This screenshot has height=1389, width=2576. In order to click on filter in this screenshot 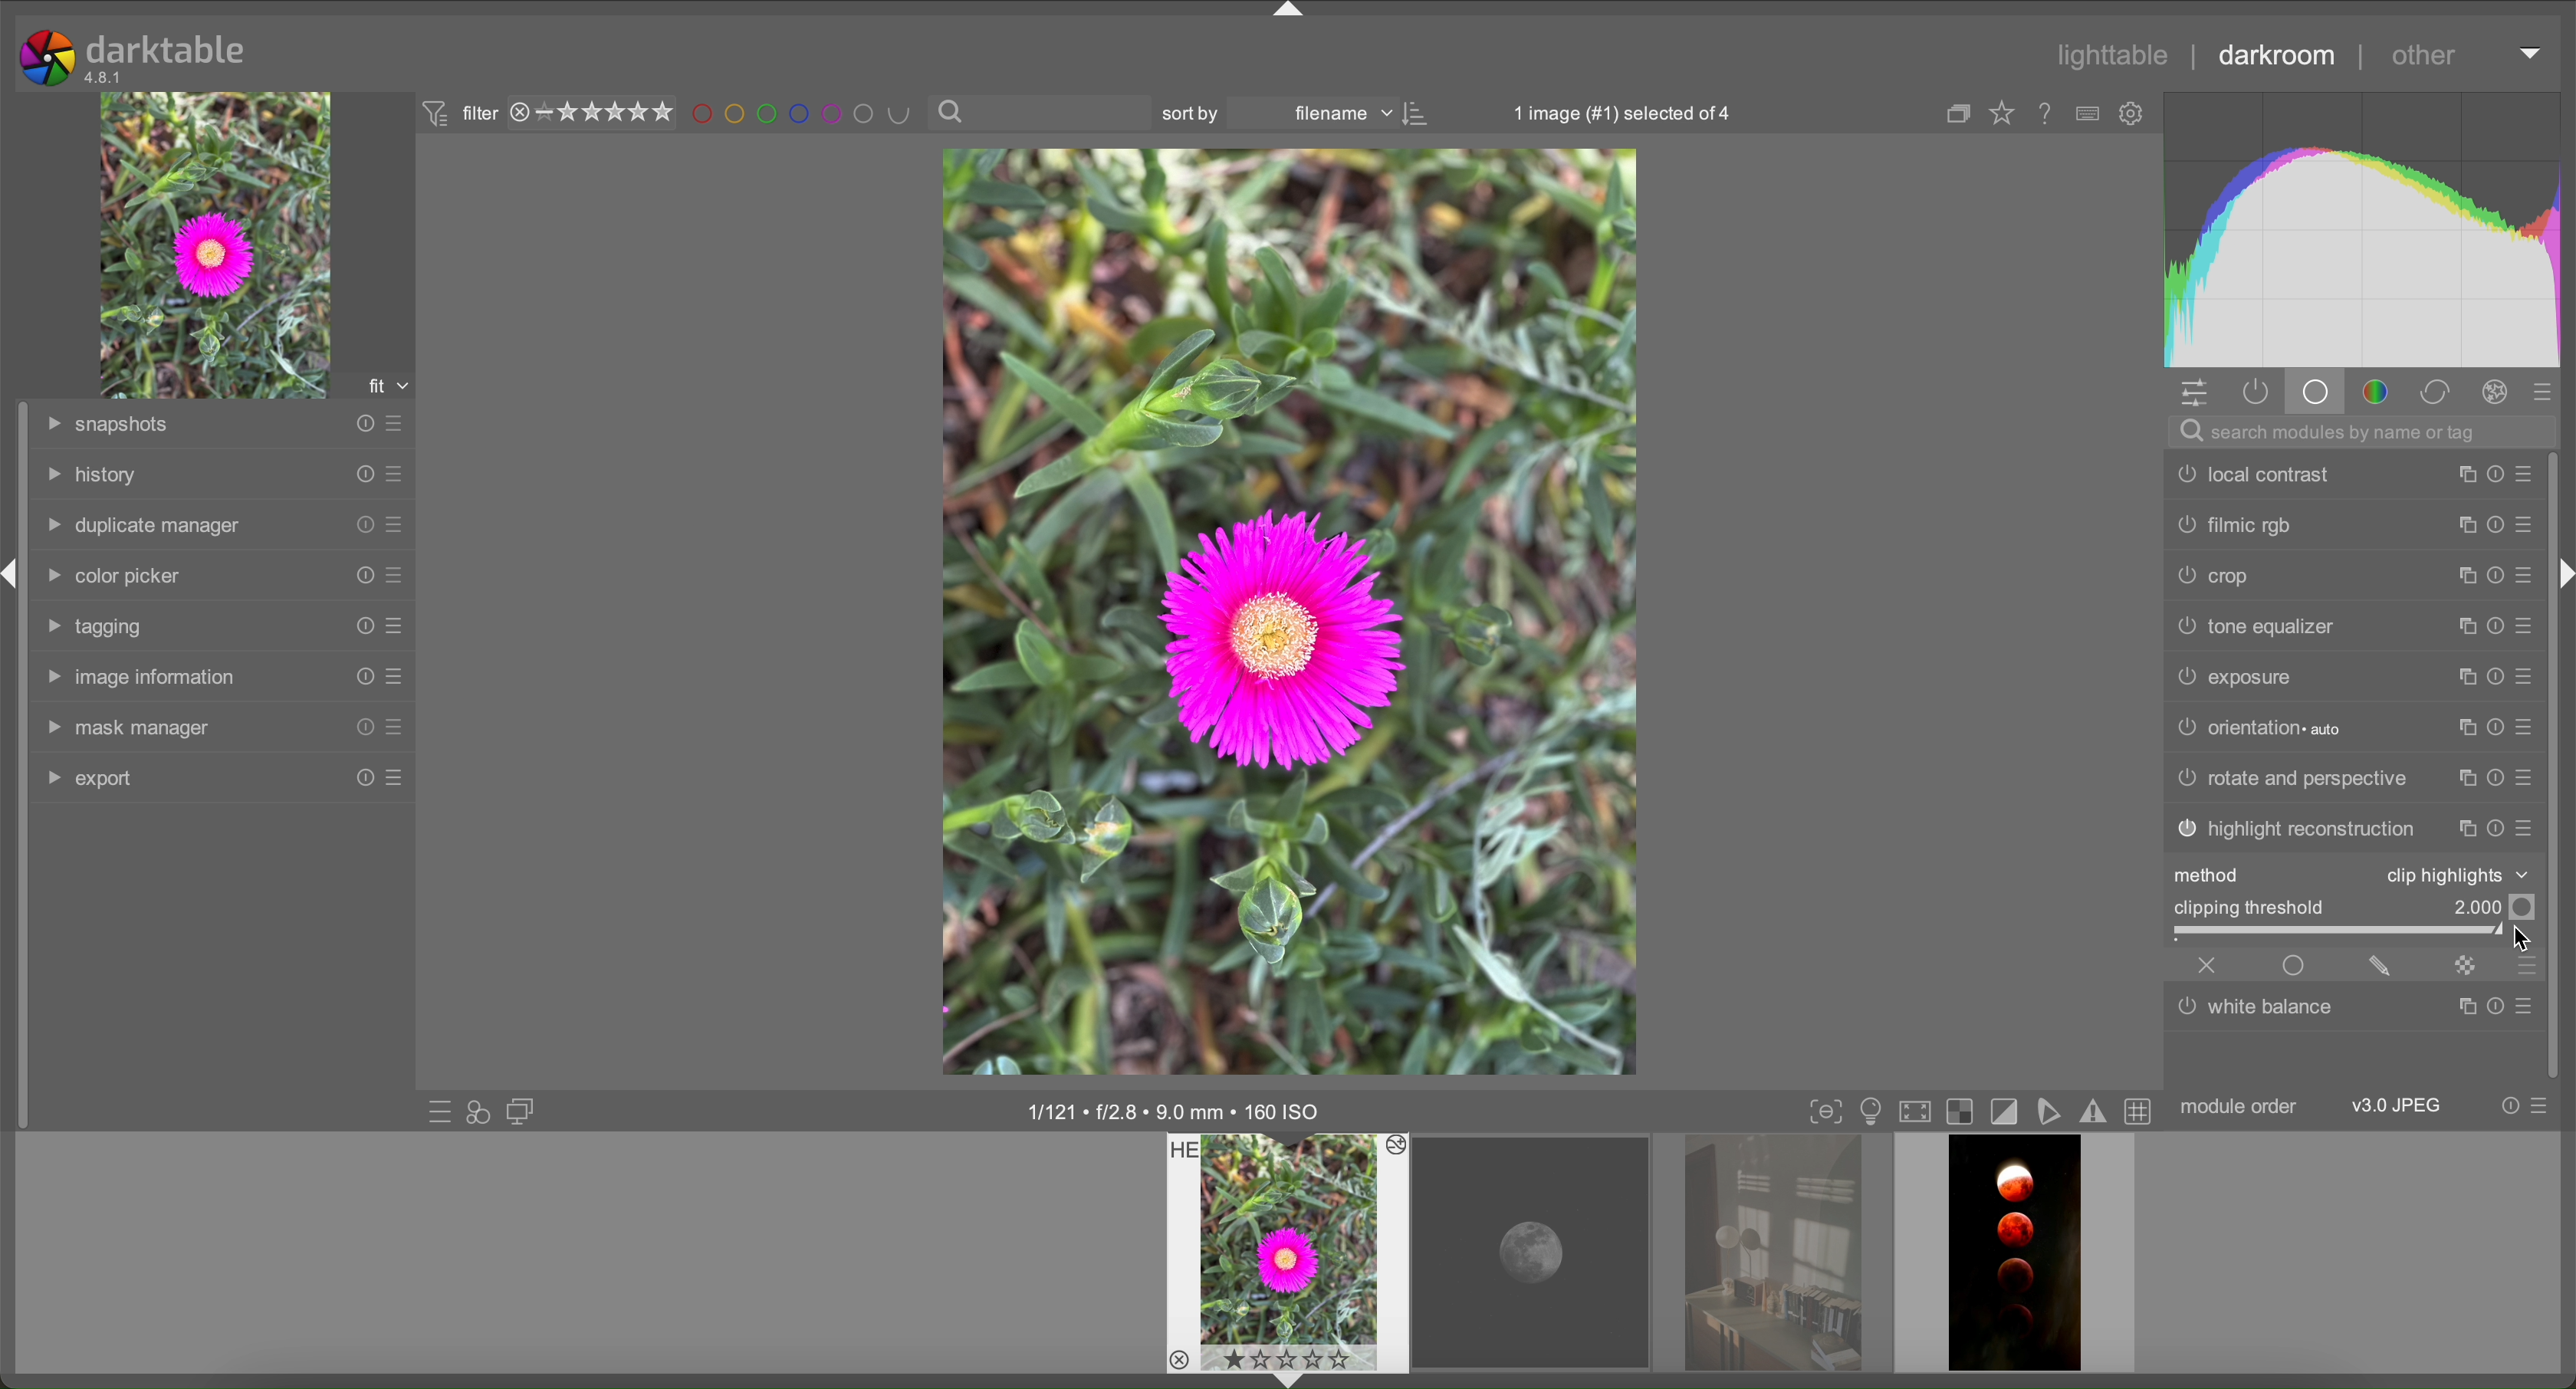, I will do `click(455, 114)`.